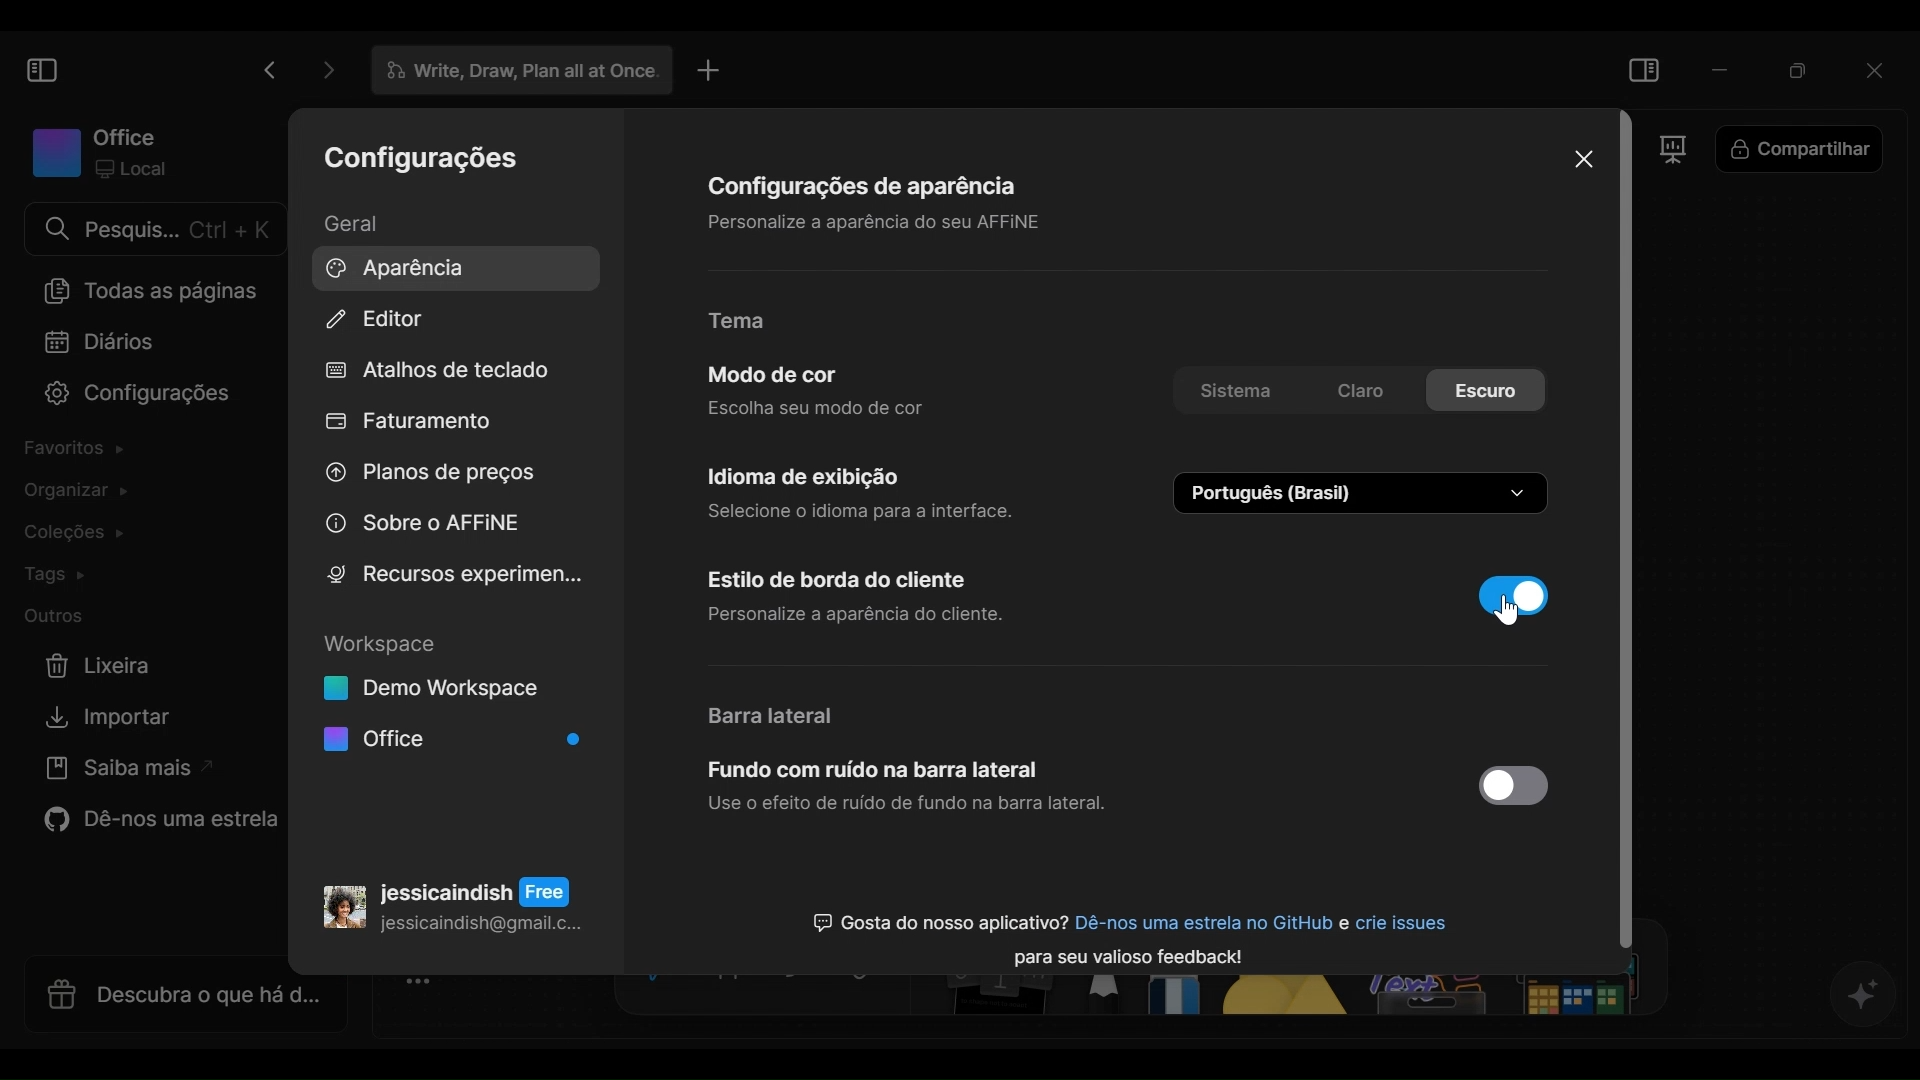 Image resolution: width=1920 pixels, height=1080 pixels. What do you see at coordinates (880, 987) in the screenshot?
I see `Link` at bounding box center [880, 987].